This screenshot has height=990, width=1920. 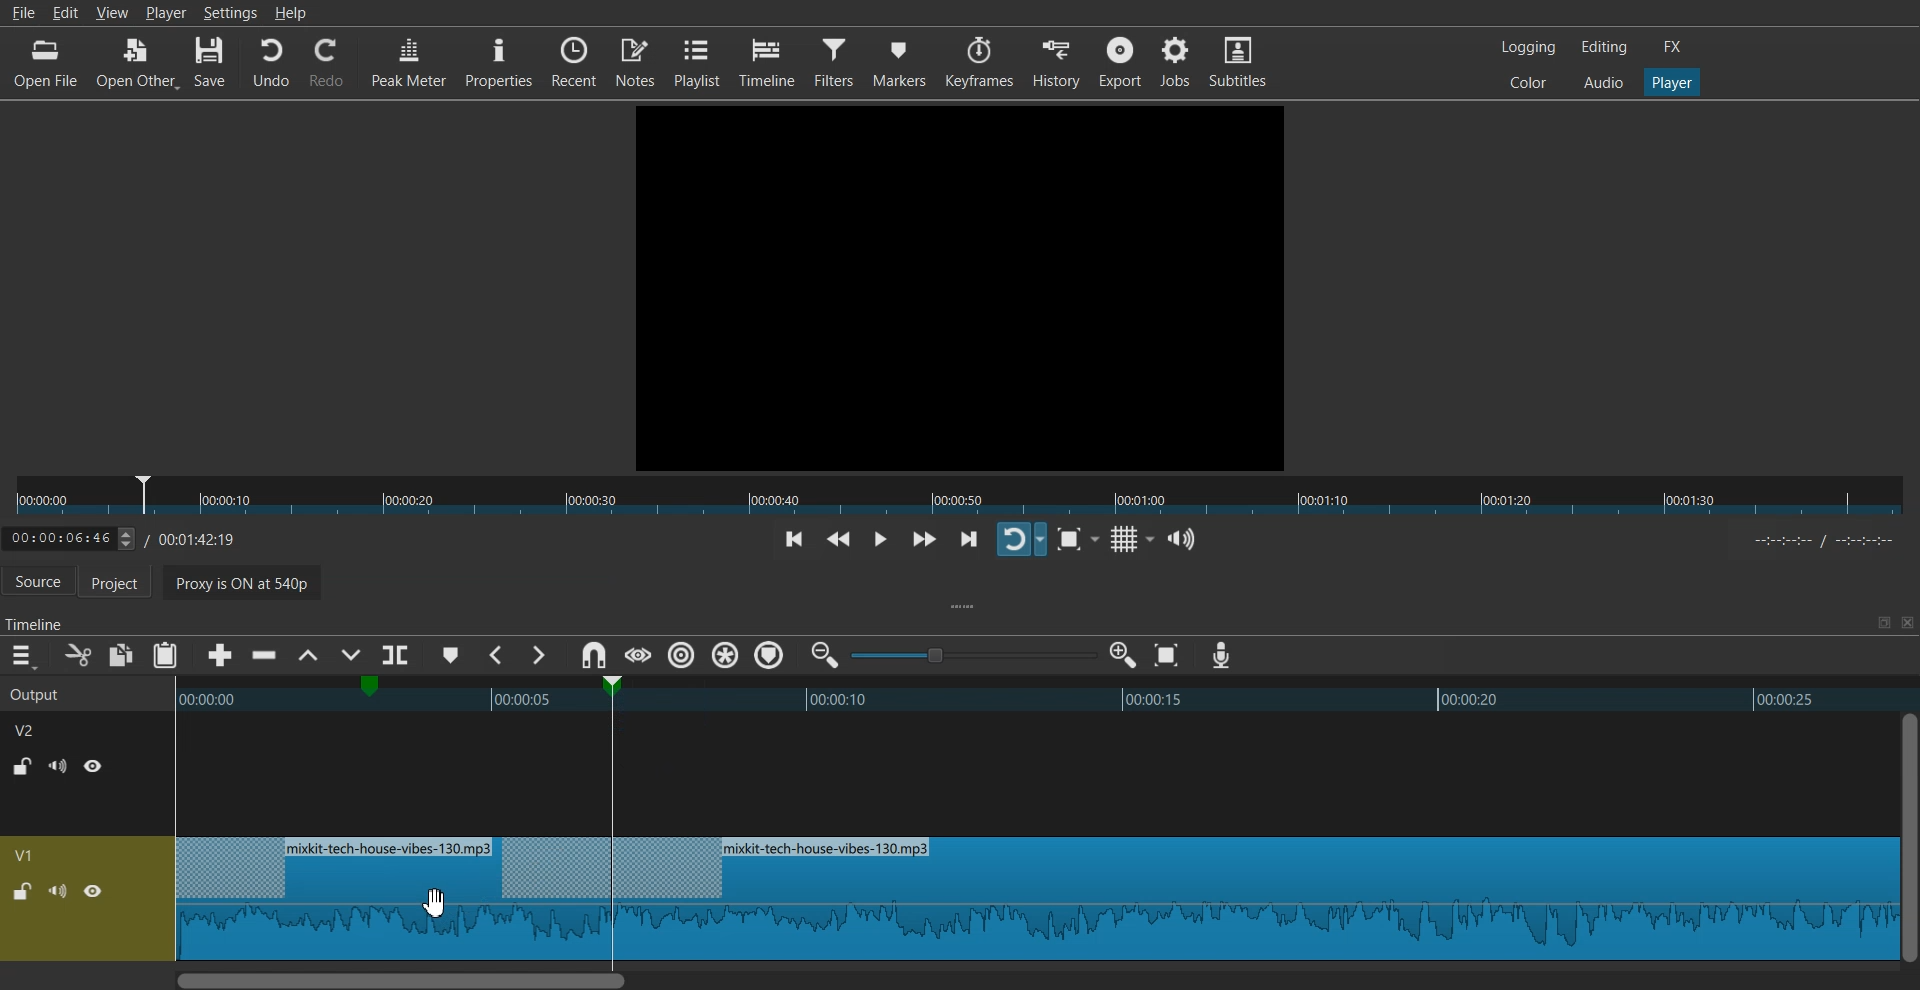 What do you see at coordinates (399, 651) in the screenshot?
I see `Split at playhead` at bounding box center [399, 651].